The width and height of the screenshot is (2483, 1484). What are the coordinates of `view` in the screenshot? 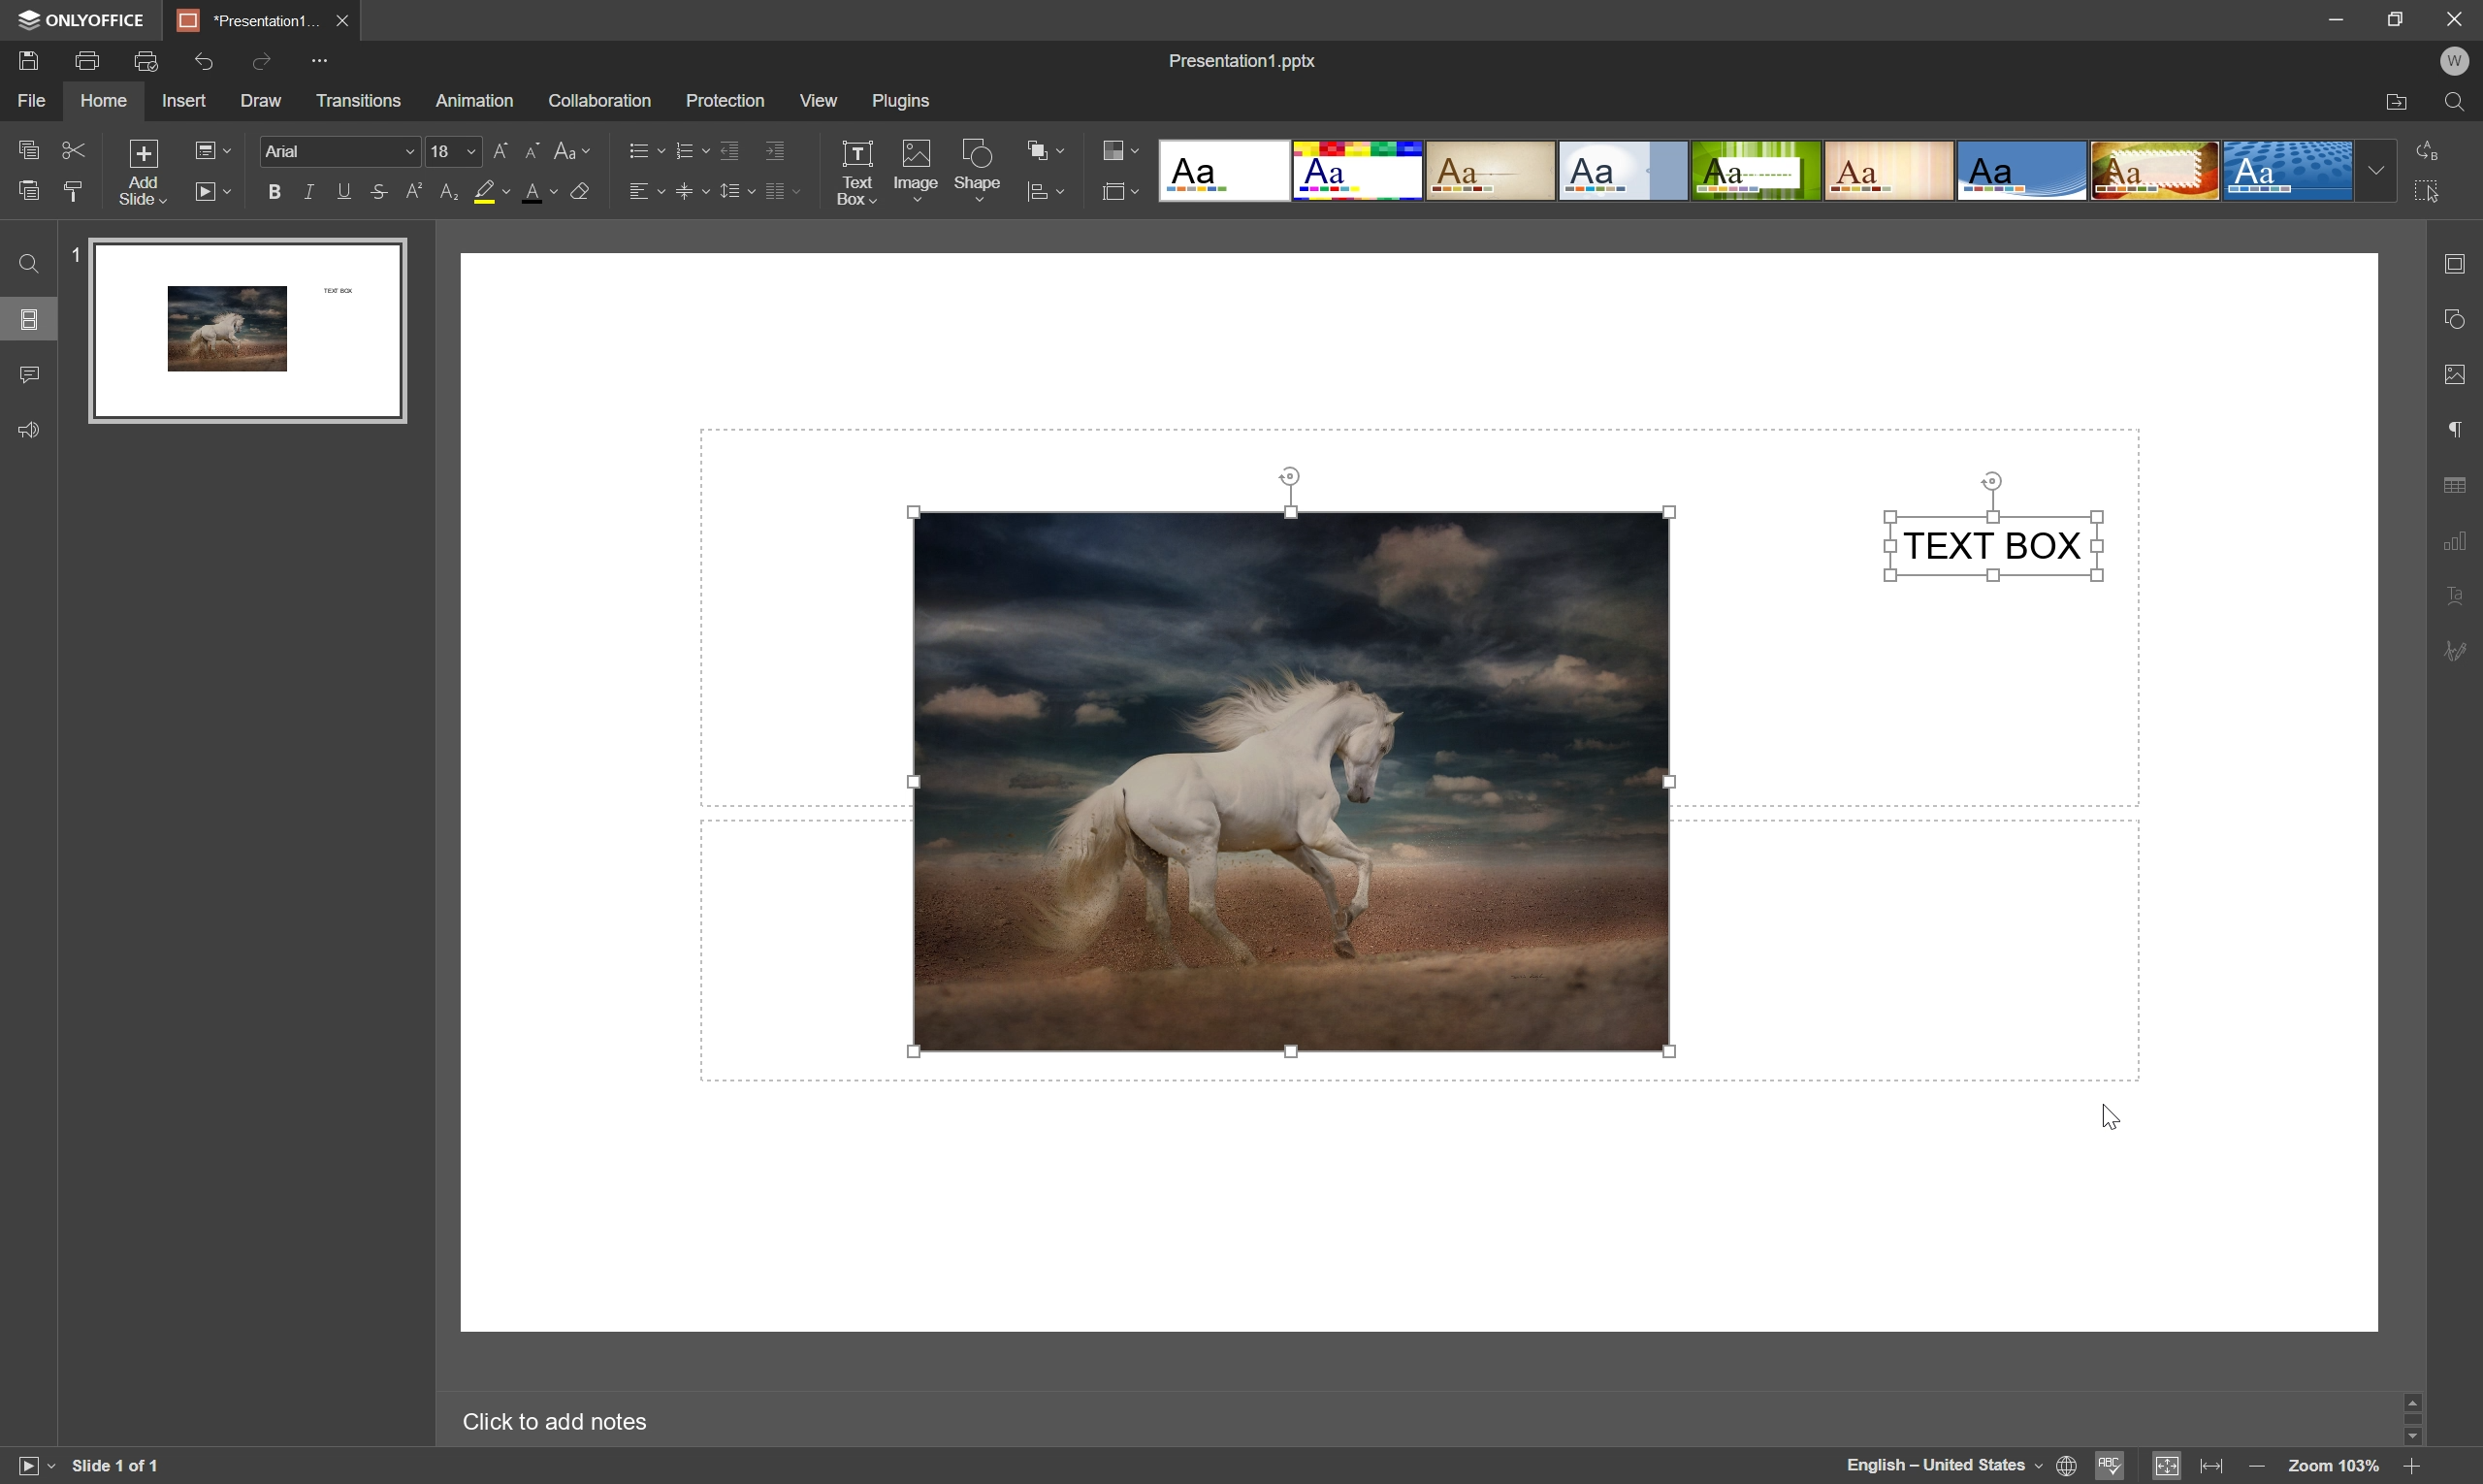 It's located at (816, 100).